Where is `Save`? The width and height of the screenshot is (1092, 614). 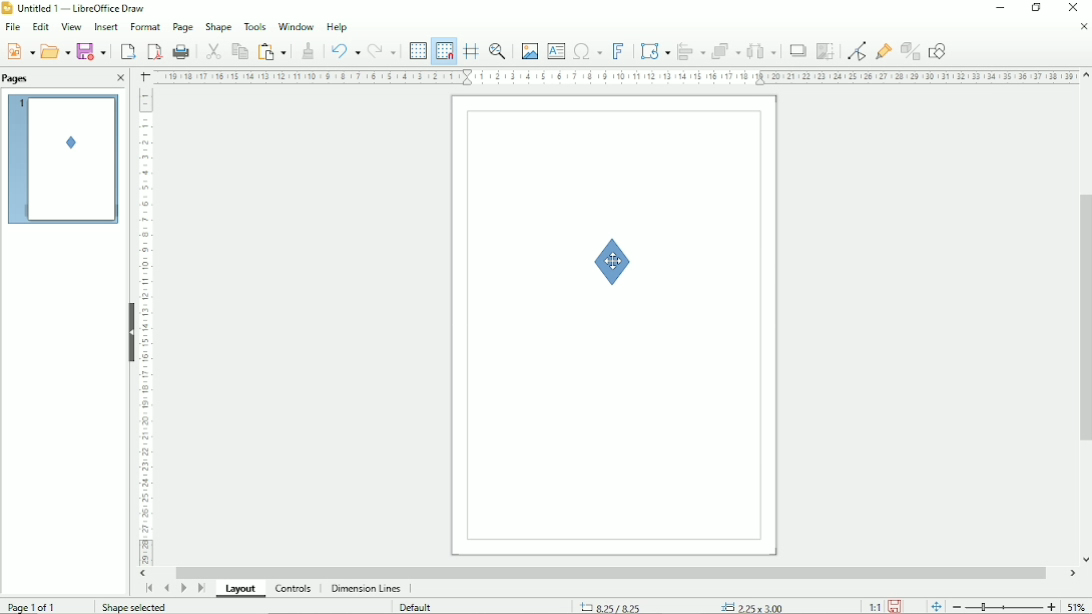
Save is located at coordinates (91, 51).